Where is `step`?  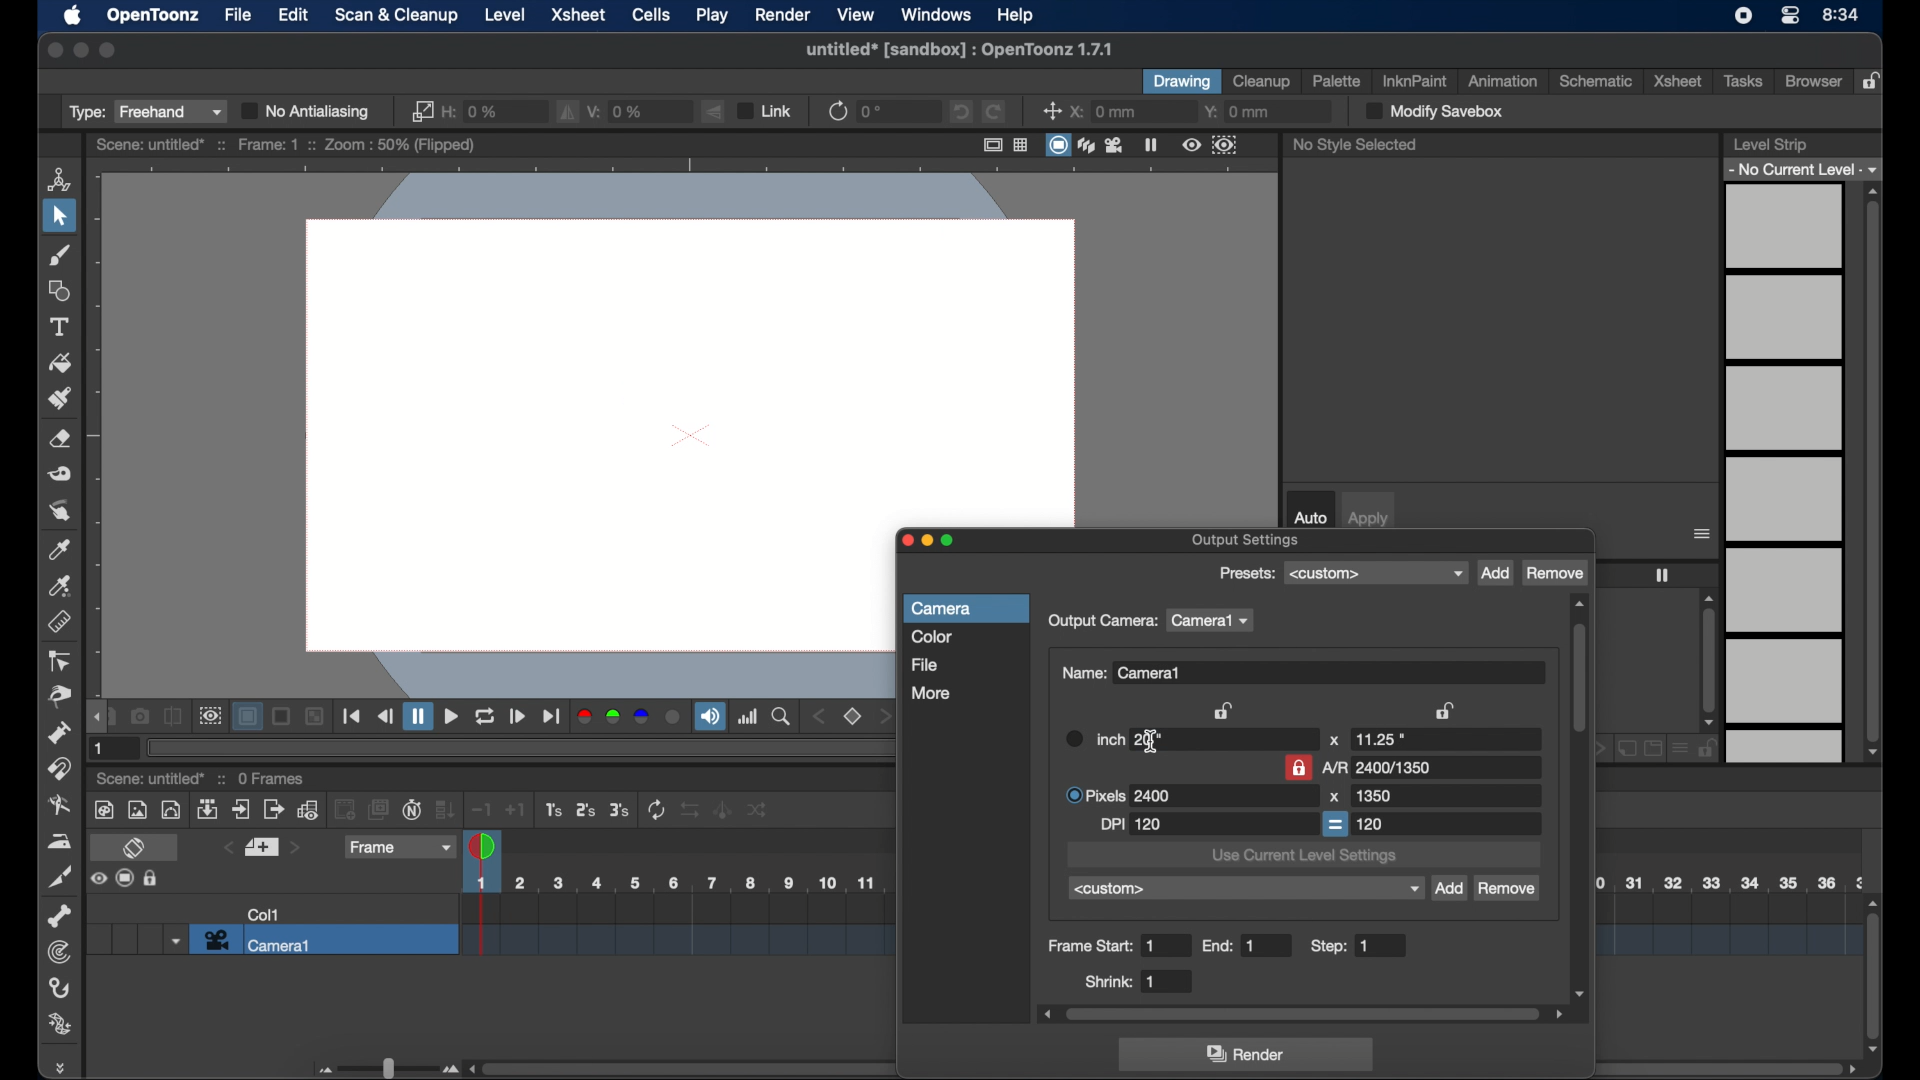
step is located at coordinates (1345, 946).